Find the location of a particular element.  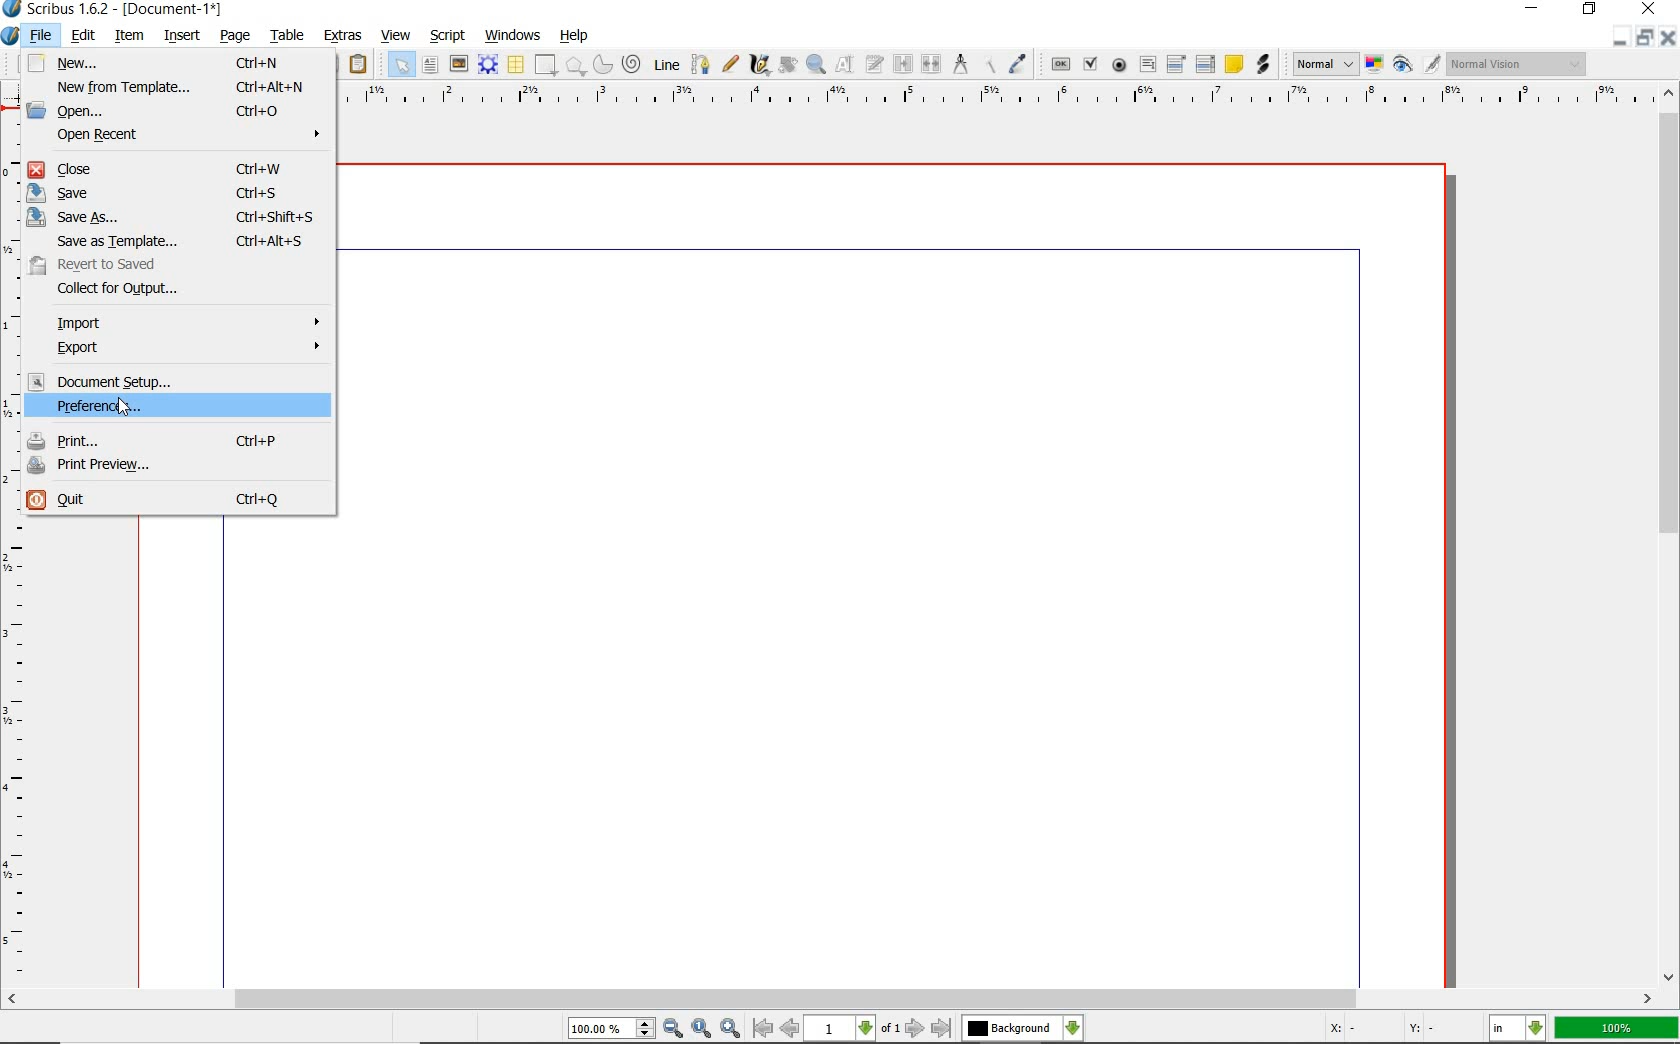

minimize is located at coordinates (1621, 40).